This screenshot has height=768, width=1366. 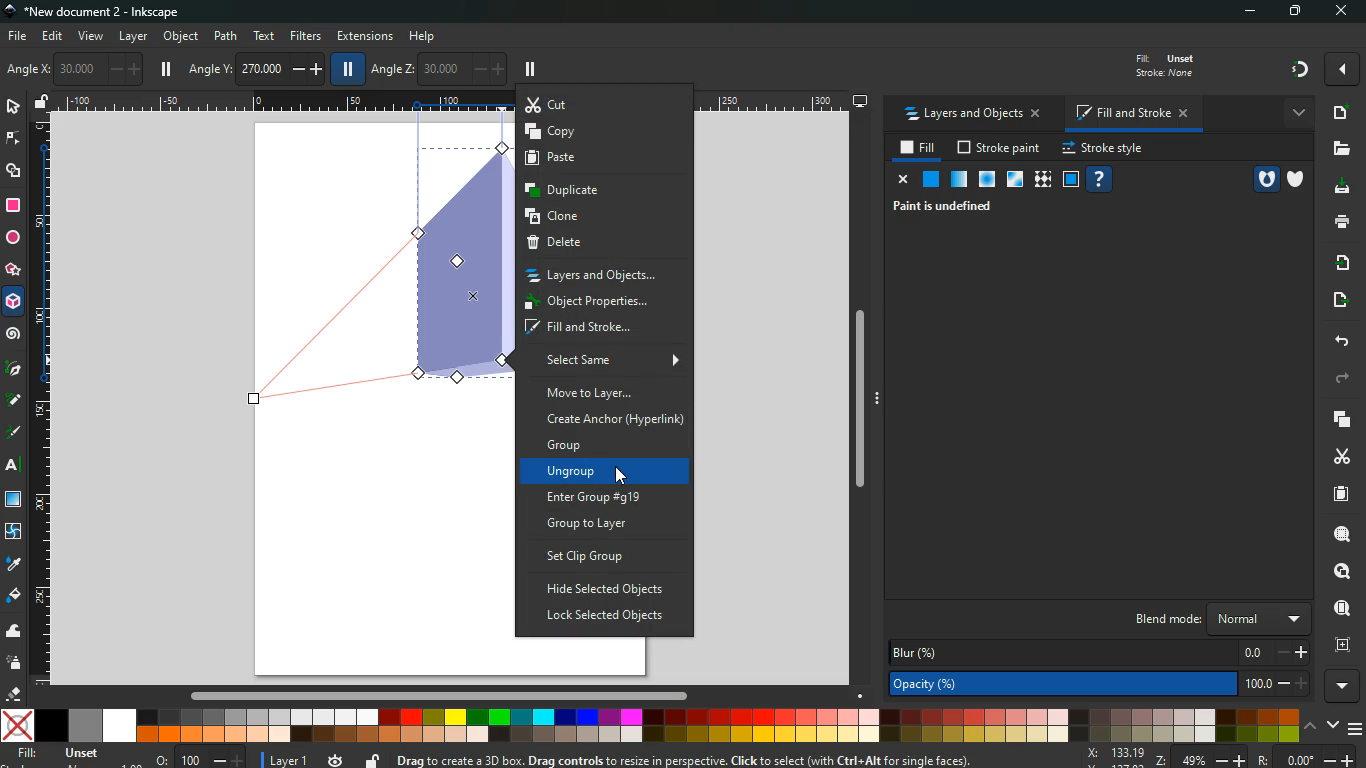 What do you see at coordinates (1342, 456) in the screenshot?
I see `cut` at bounding box center [1342, 456].